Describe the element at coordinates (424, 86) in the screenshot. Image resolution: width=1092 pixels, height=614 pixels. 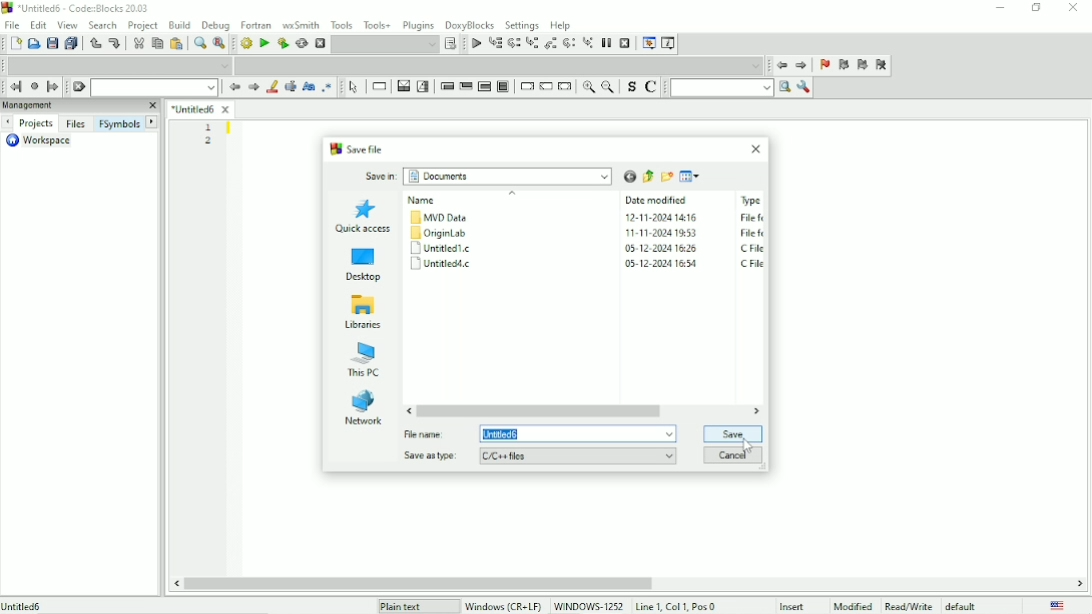
I see `Selection` at that location.